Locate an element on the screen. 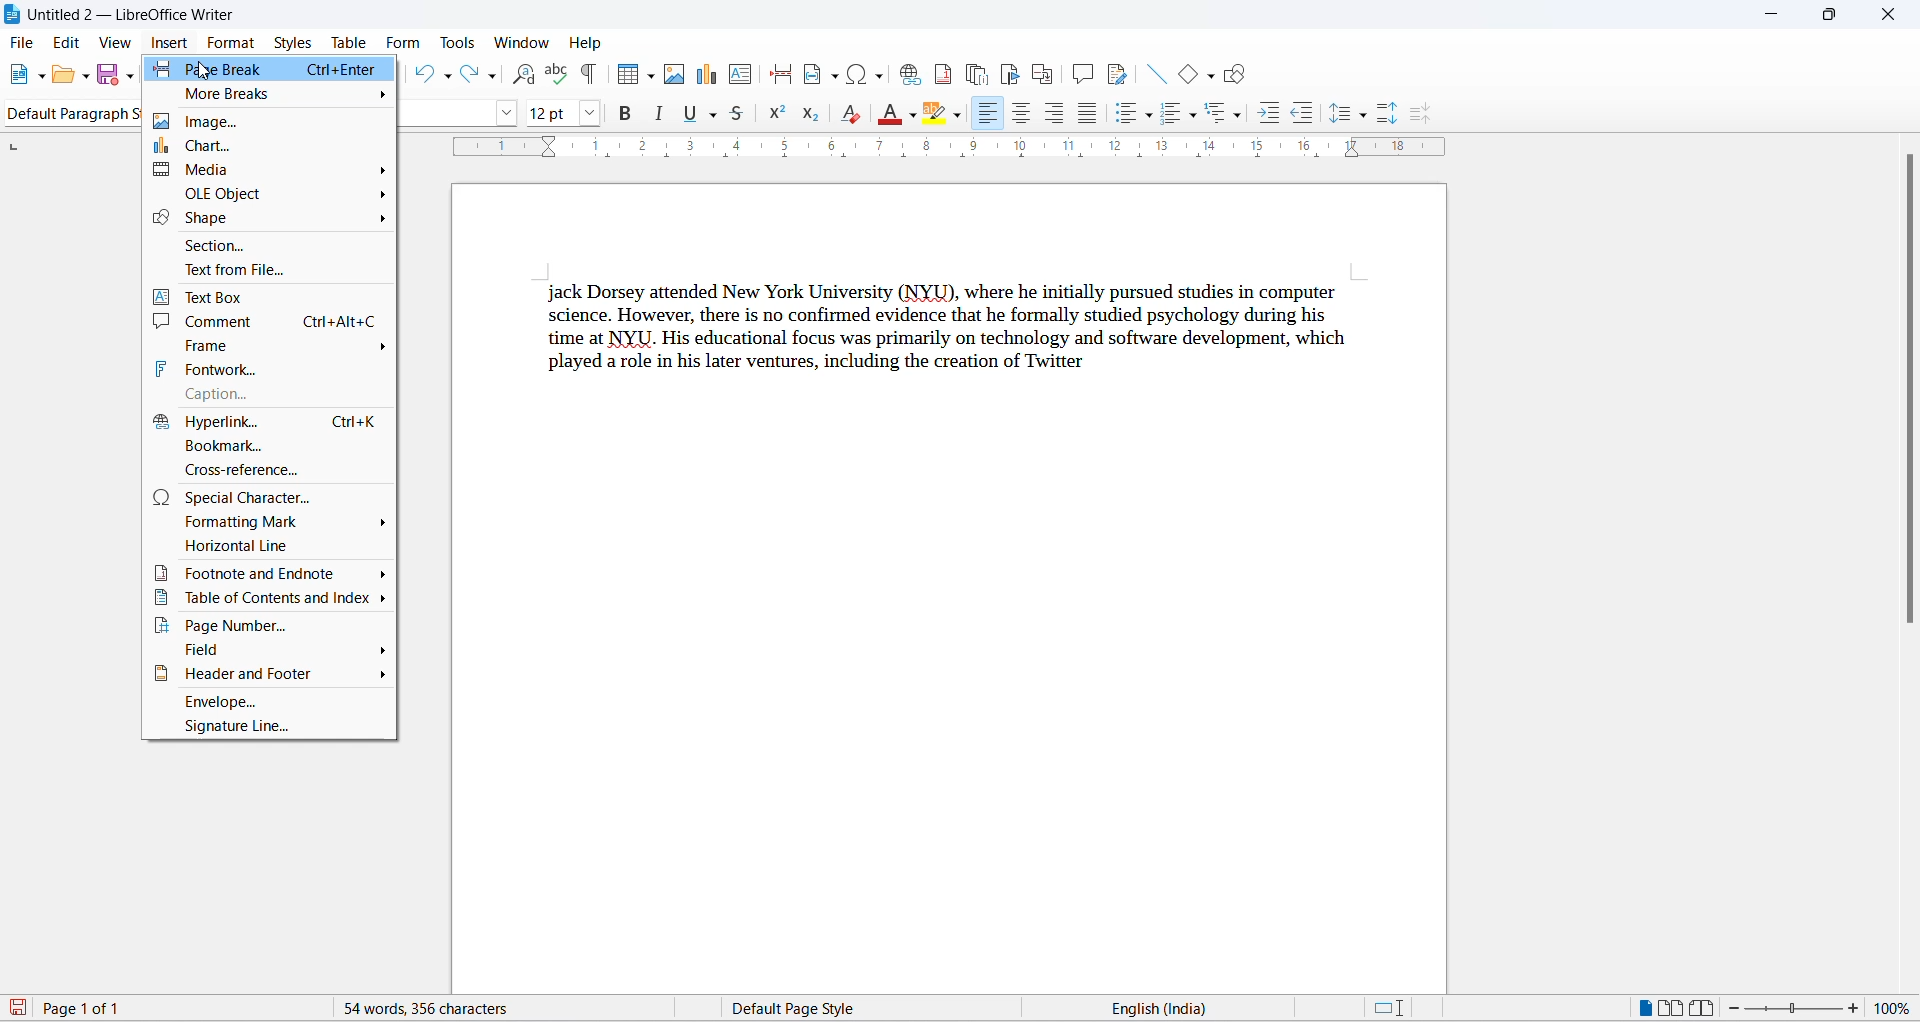 This screenshot has width=1920, height=1022. zoom slider is located at coordinates (1796, 1009).